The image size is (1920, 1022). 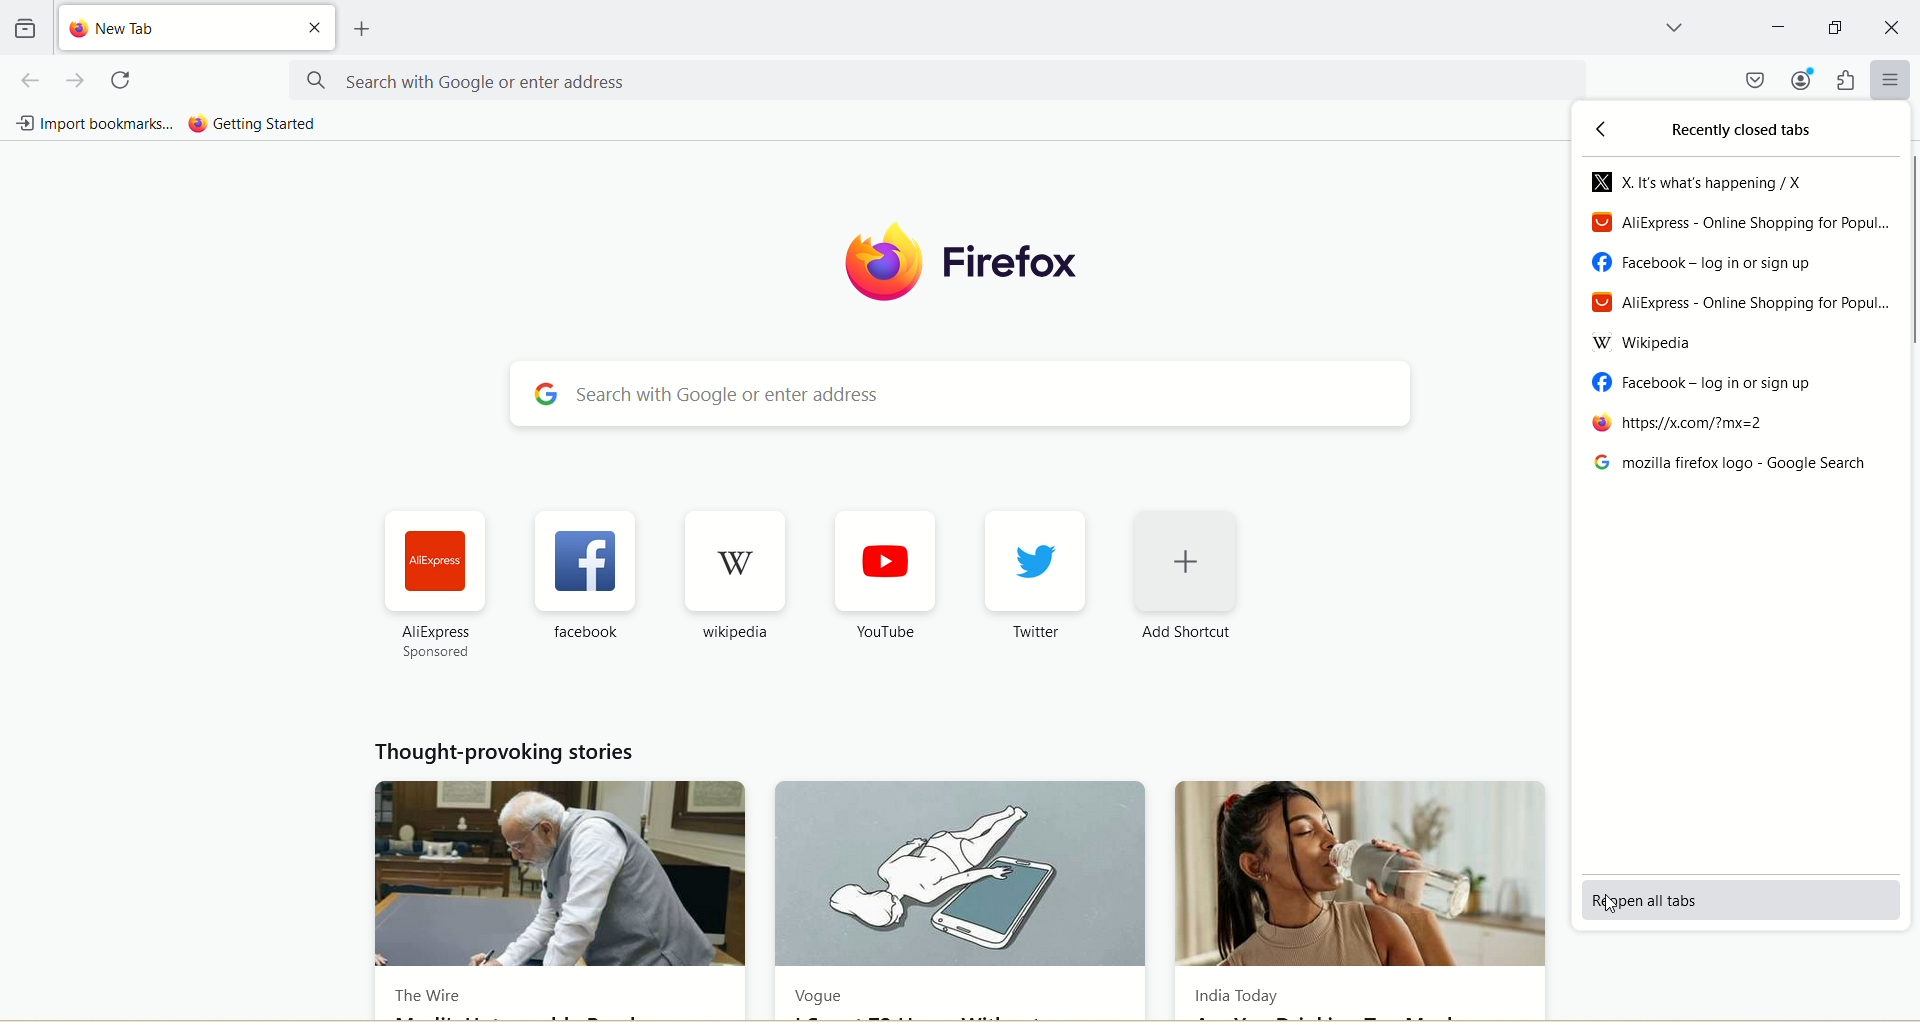 What do you see at coordinates (171, 28) in the screenshot?
I see `new tab` at bounding box center [171, 28].